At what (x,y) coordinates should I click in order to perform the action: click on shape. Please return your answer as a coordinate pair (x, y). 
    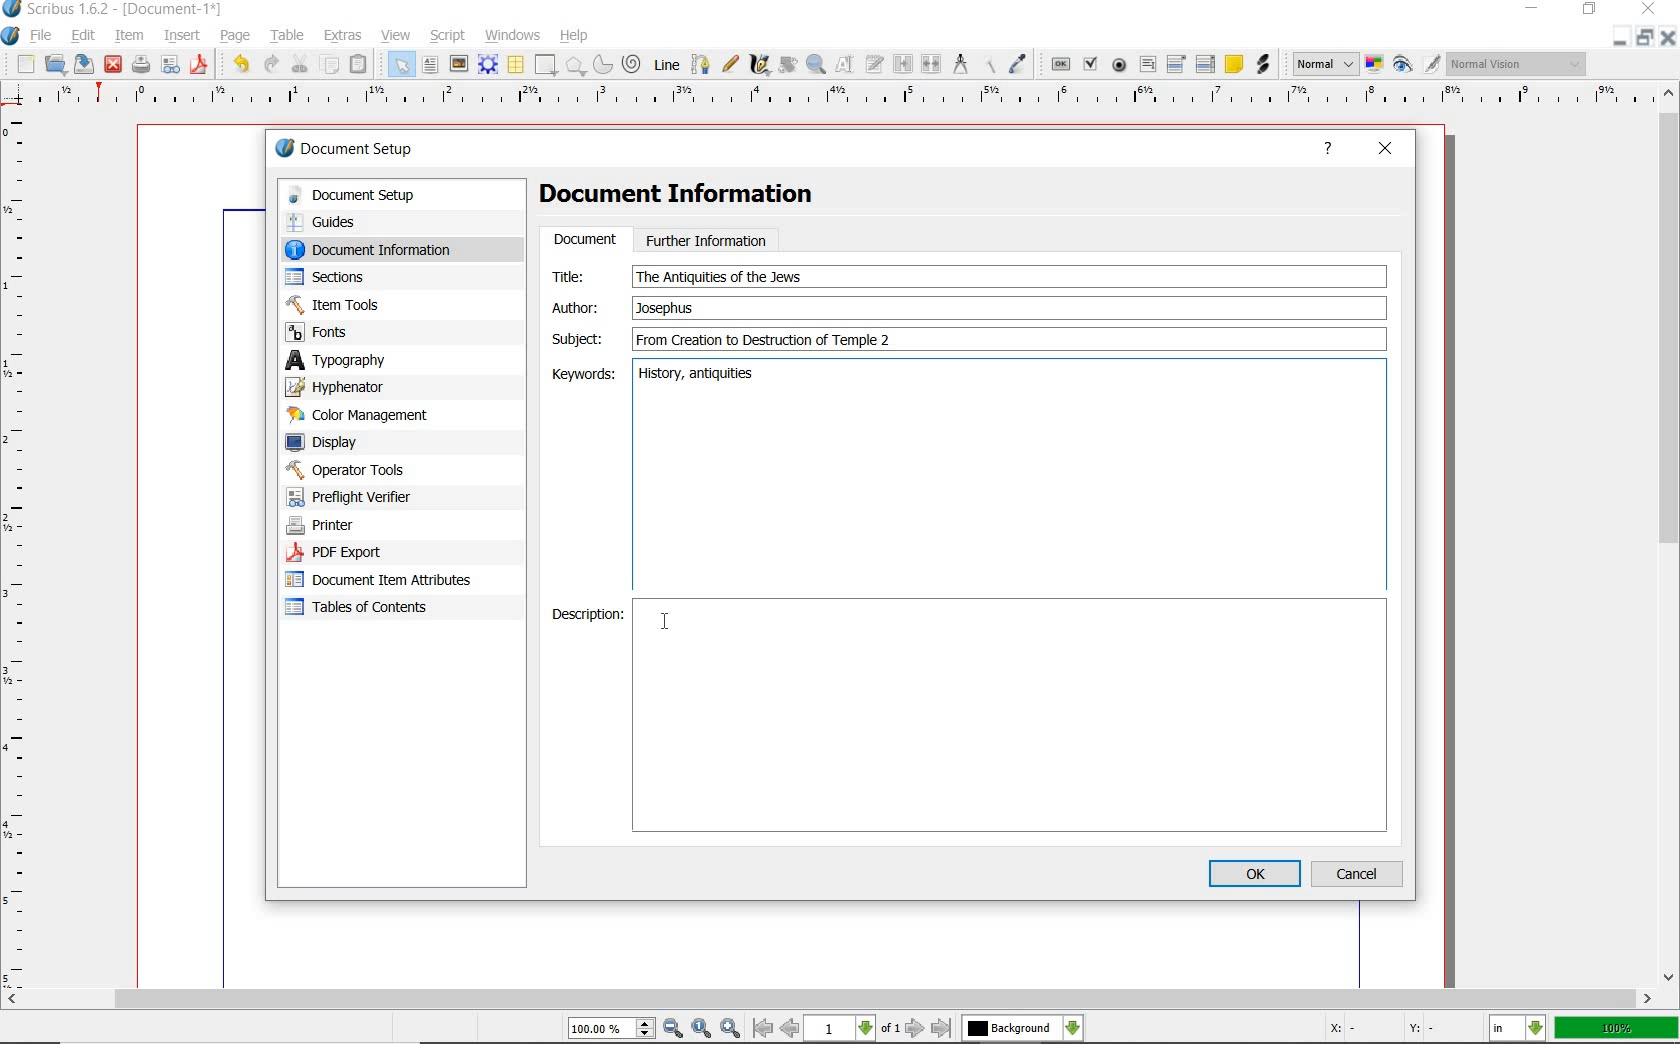
    Looking at the image, I should click on (575, 65).